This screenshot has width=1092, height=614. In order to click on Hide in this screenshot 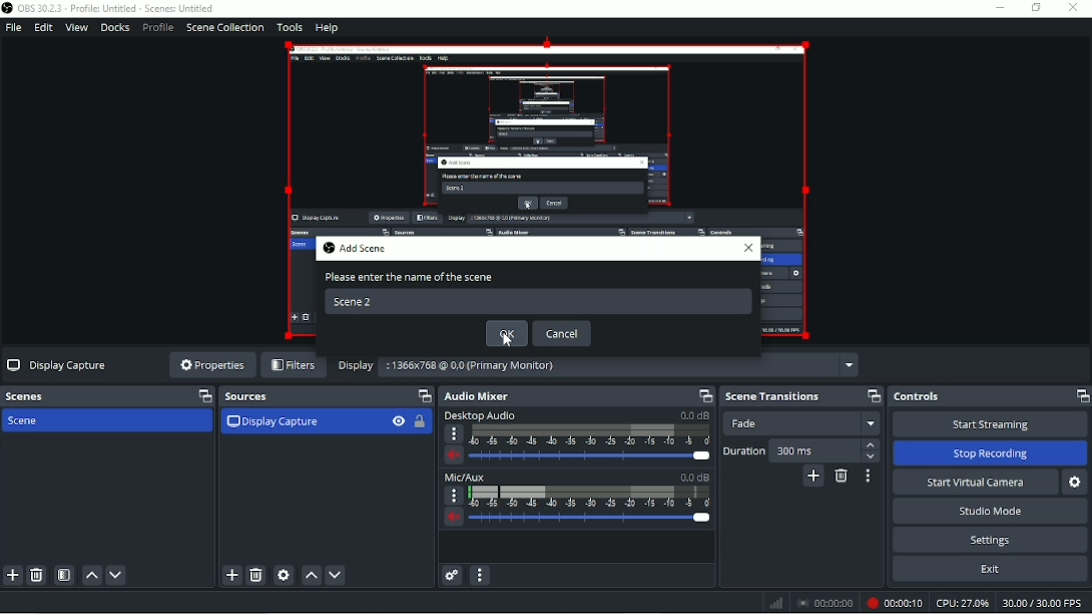, I will do `click(398, 423)`.